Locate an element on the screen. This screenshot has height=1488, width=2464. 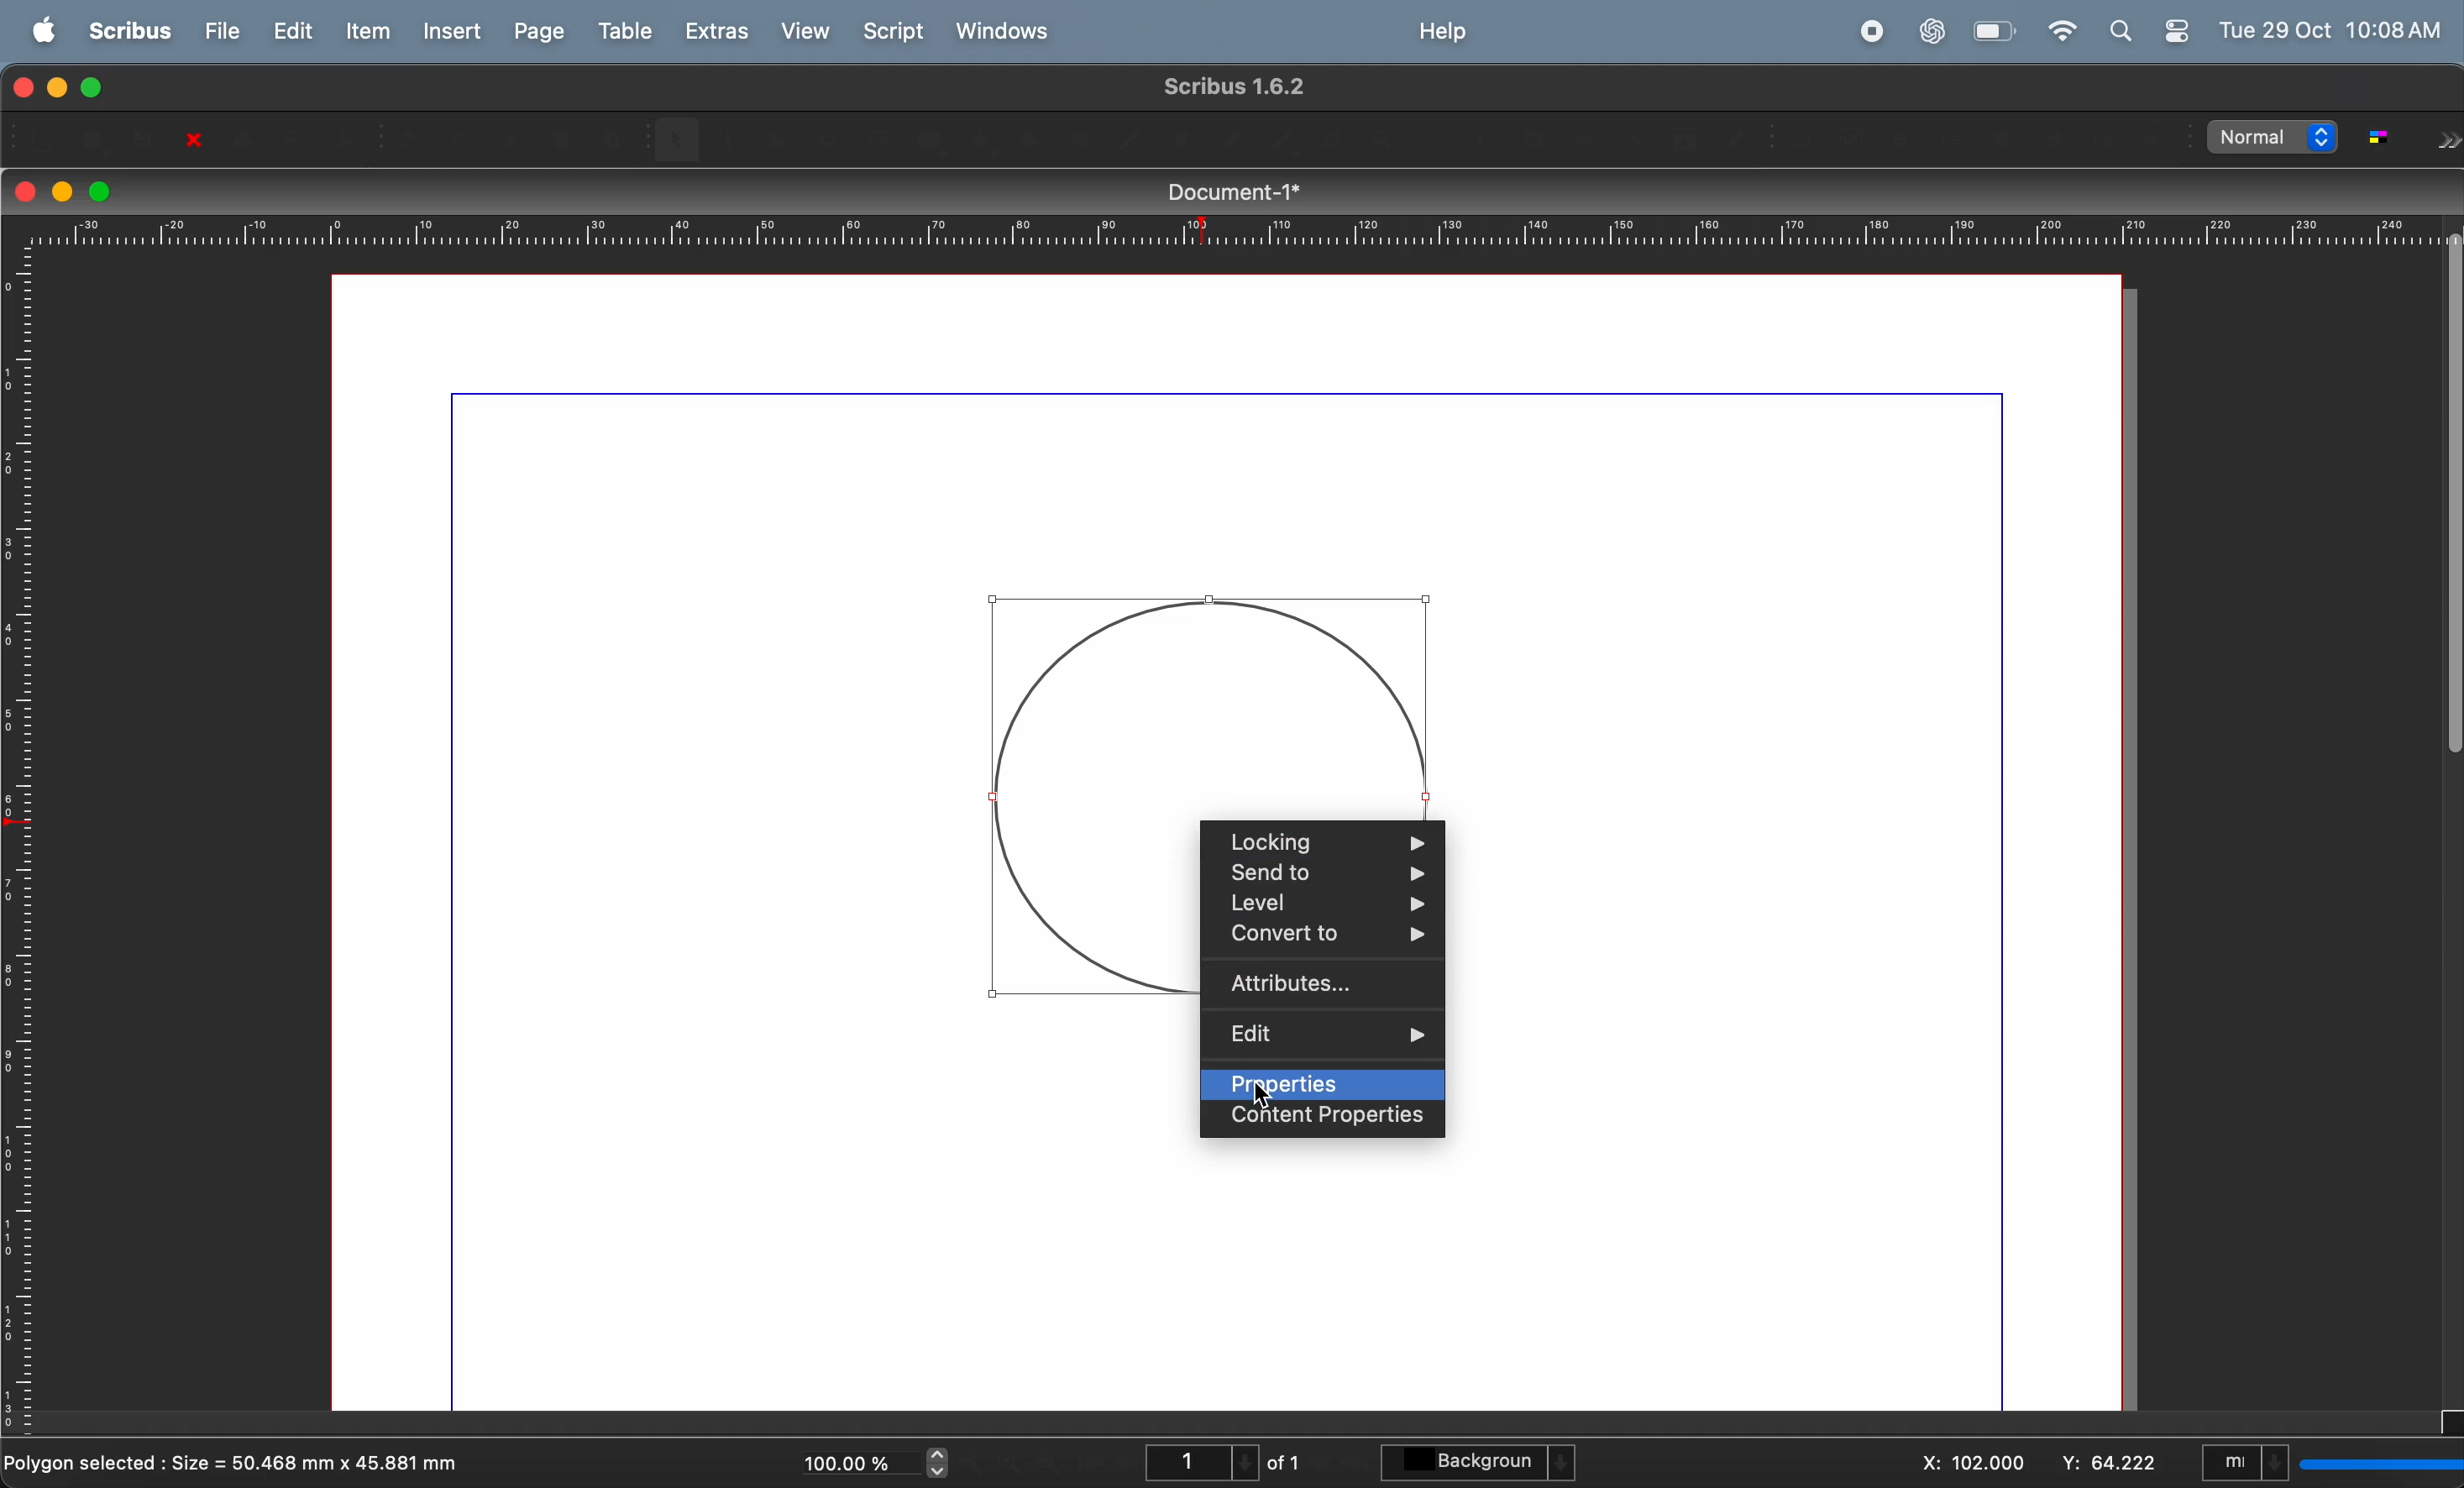
file is located at coordinates (215, 29).